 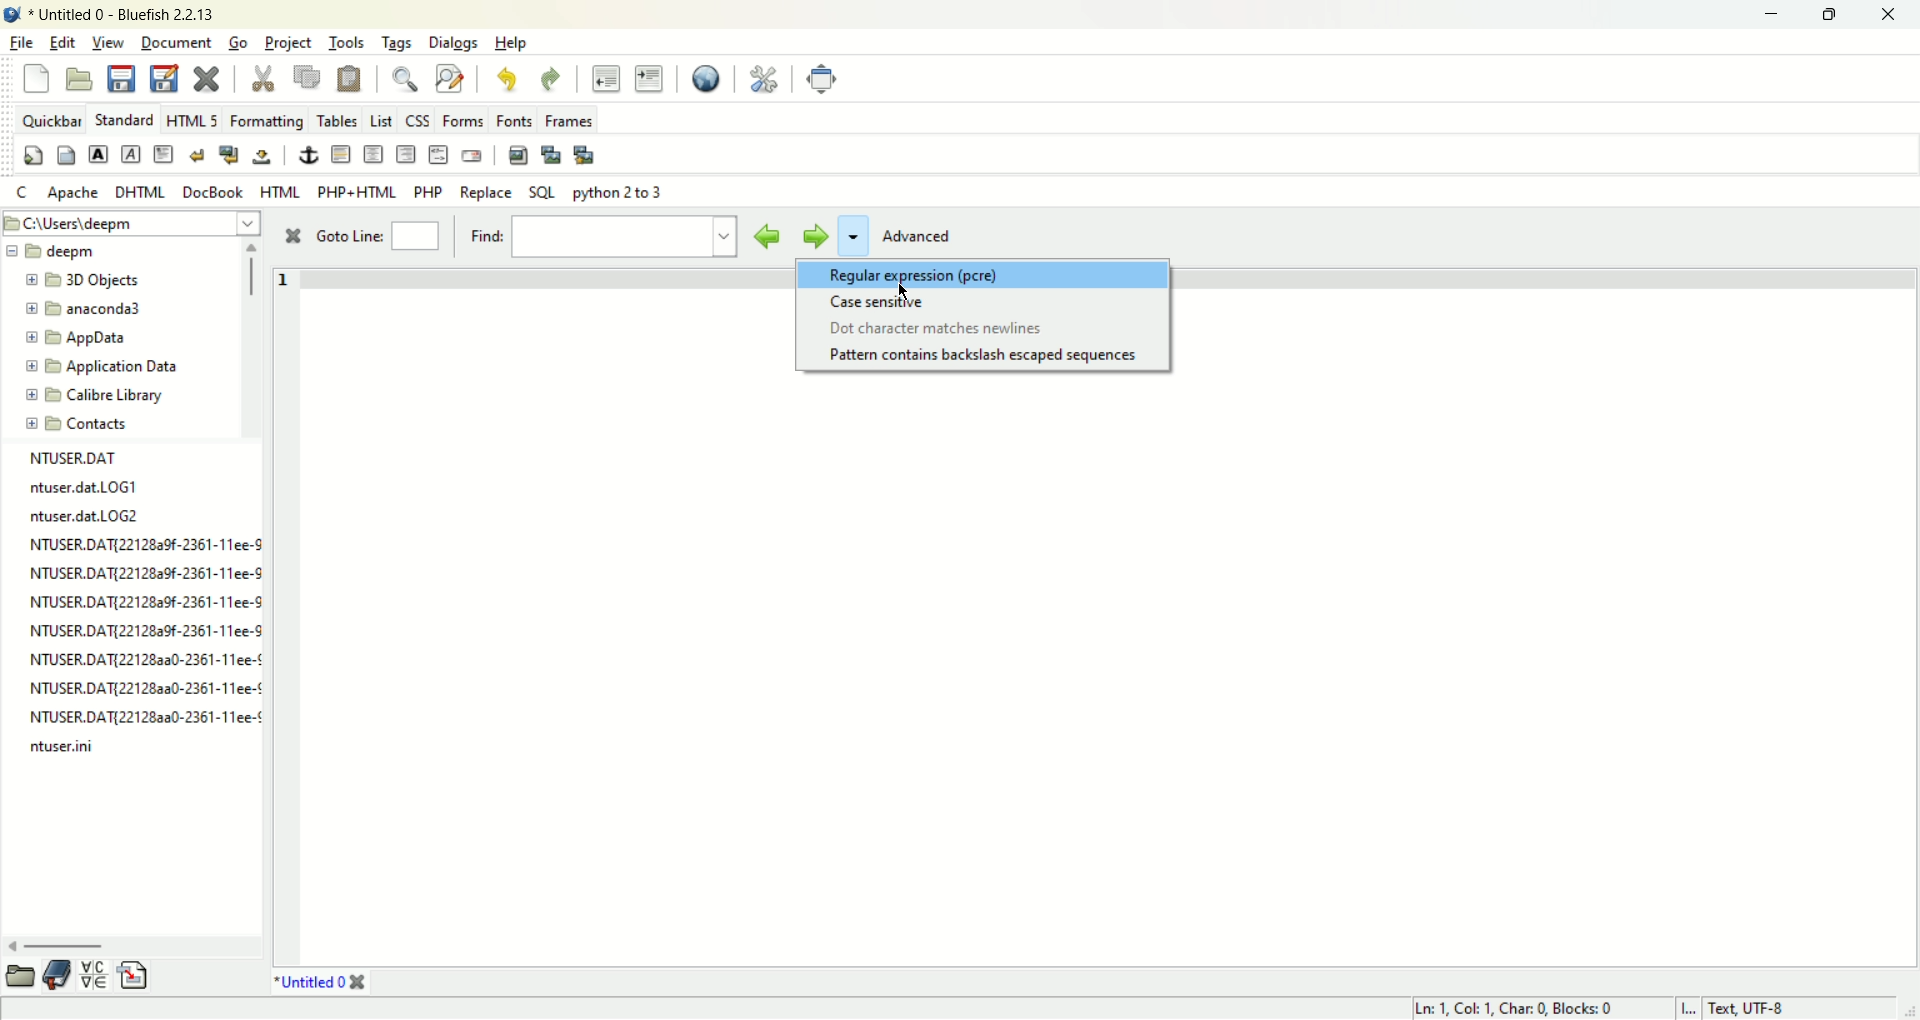 I want to click on PHP, so click(x=431, y=189).